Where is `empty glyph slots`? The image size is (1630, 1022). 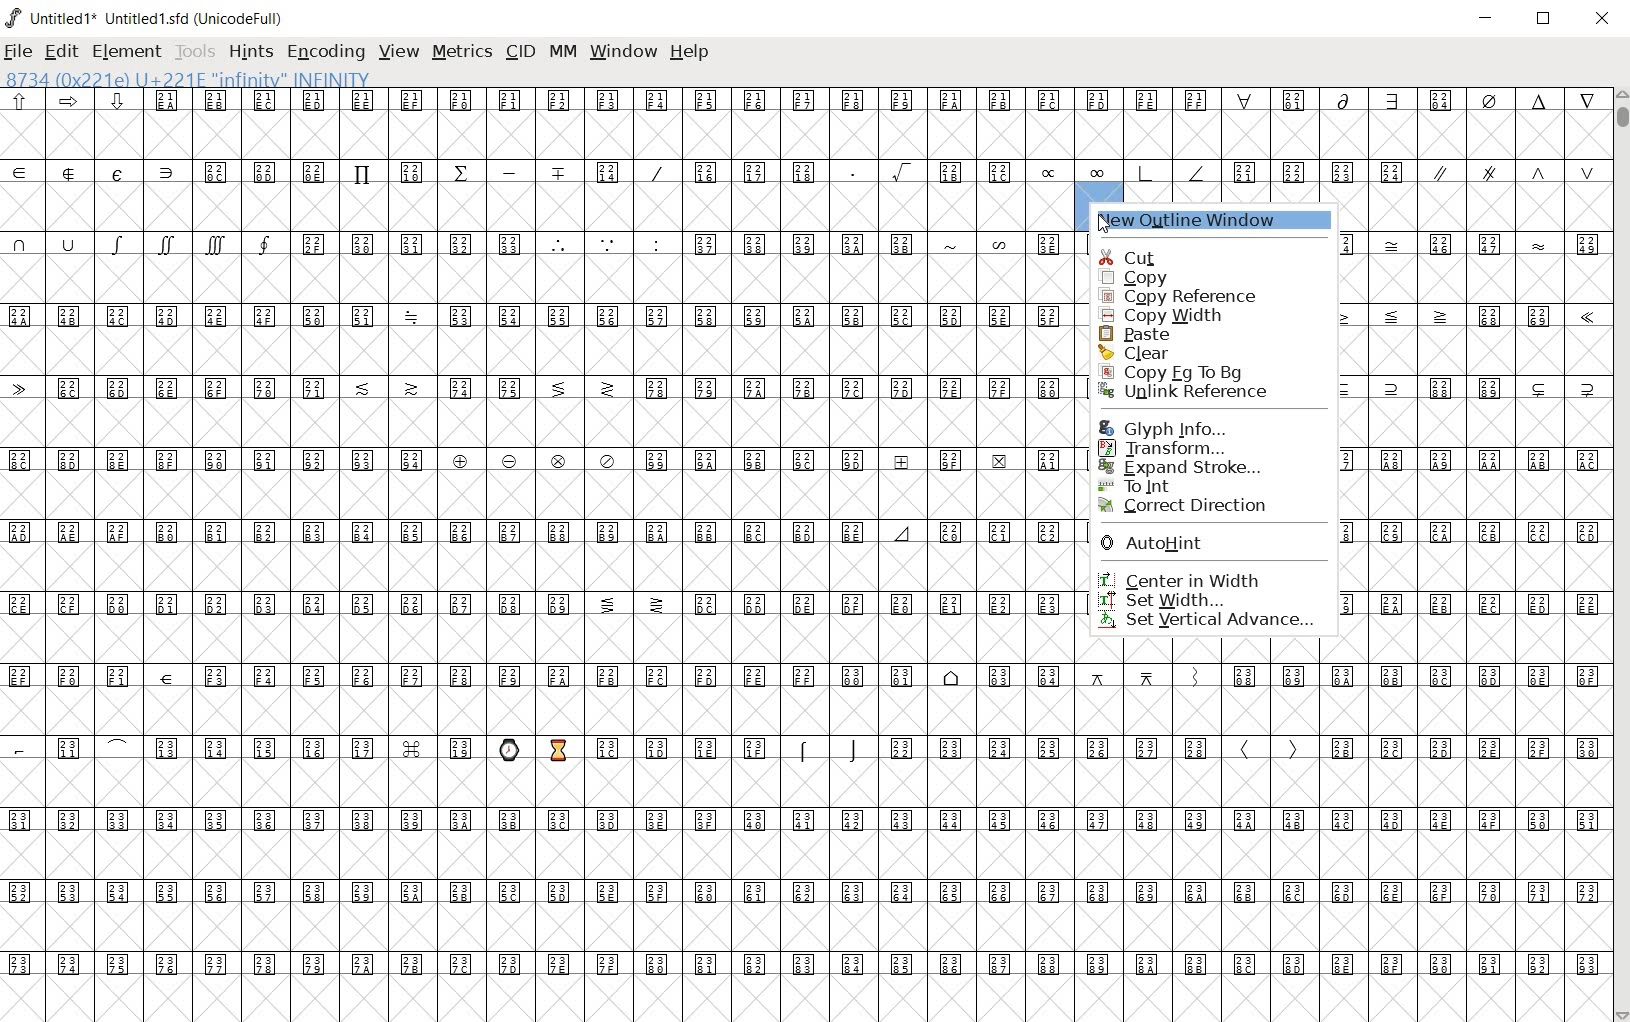
empty glyph slots is located at coordinates (1475, 355).